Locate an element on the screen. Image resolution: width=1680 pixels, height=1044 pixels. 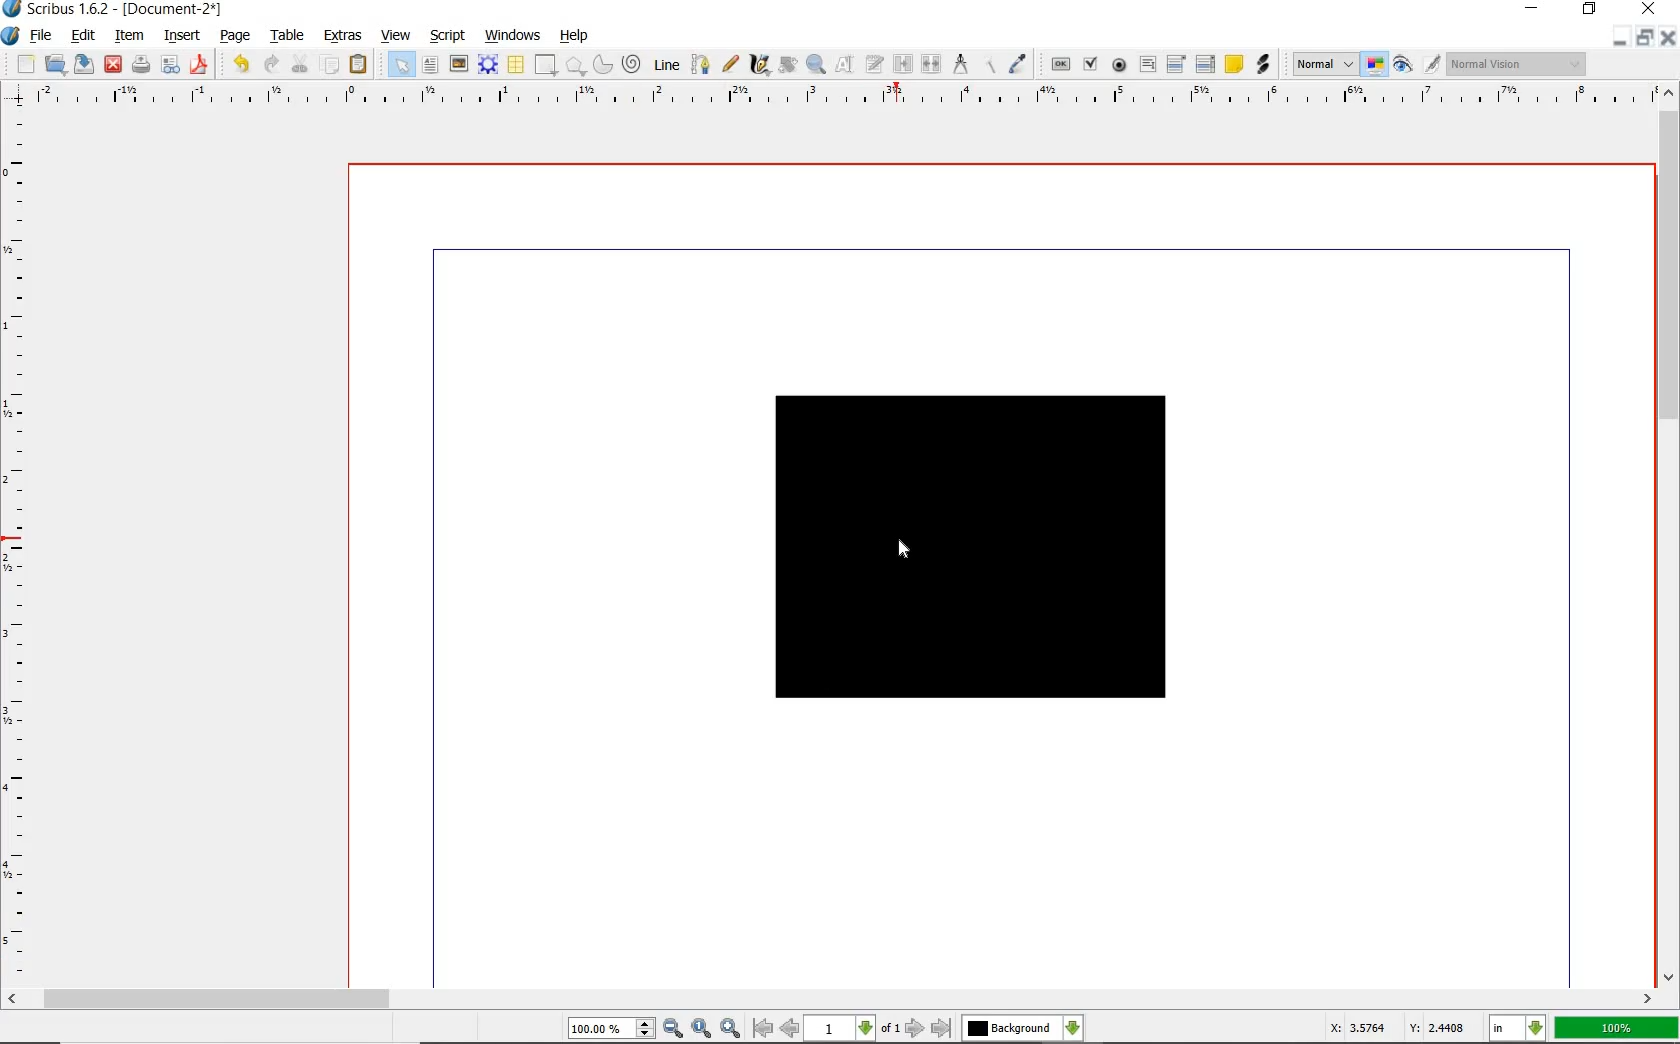
link text frames is located at coordinates (901, 66).